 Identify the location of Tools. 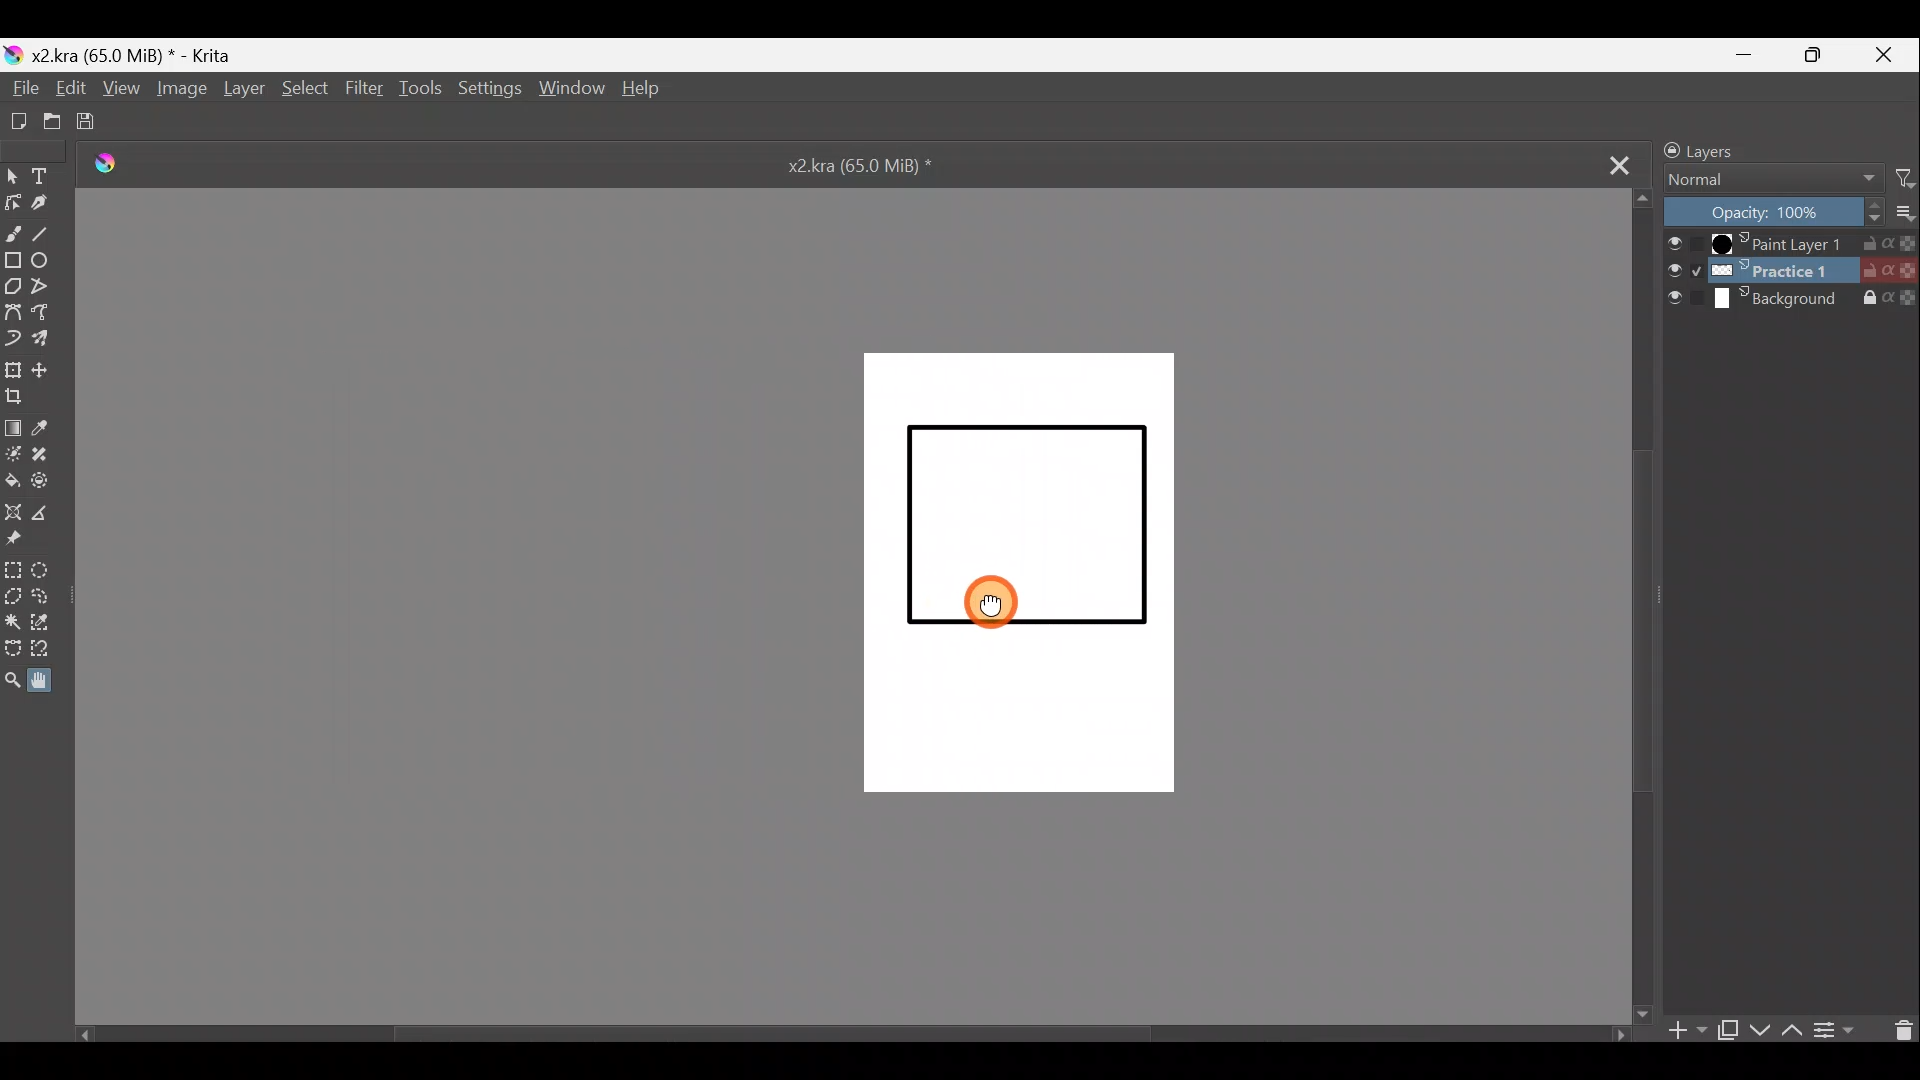
(417, 93).